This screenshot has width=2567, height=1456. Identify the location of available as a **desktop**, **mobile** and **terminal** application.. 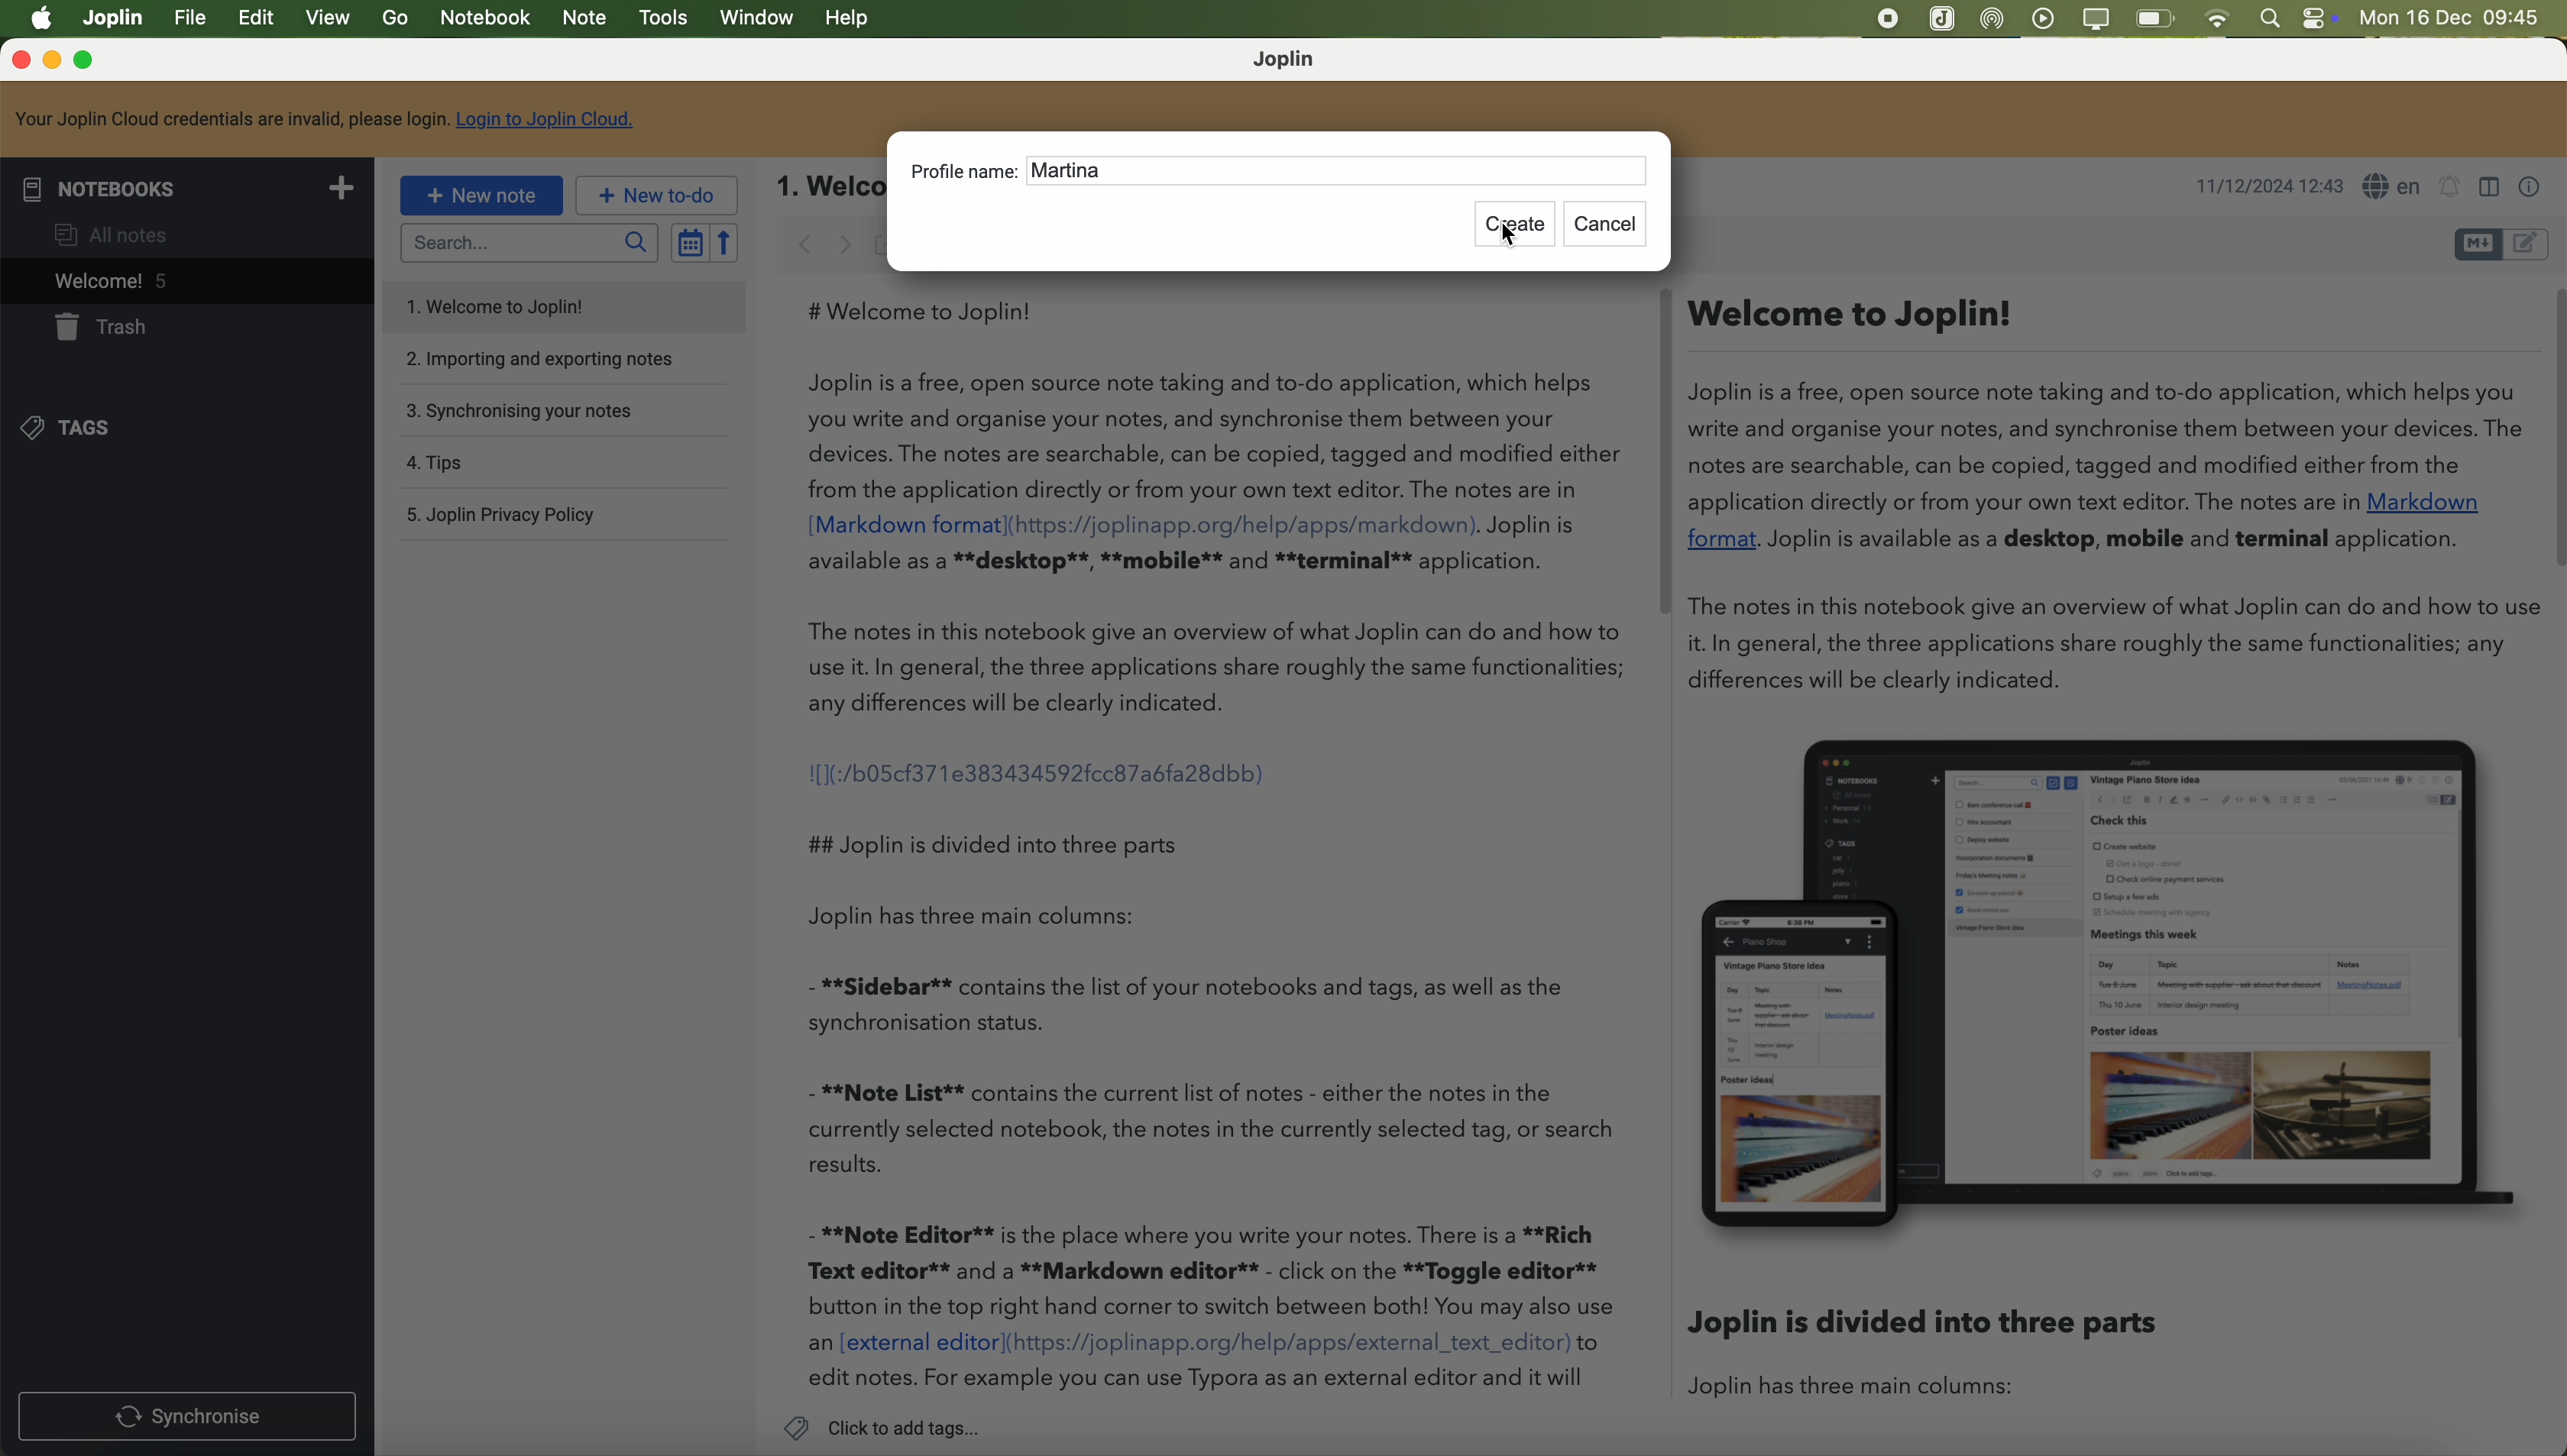
(1181, 563).